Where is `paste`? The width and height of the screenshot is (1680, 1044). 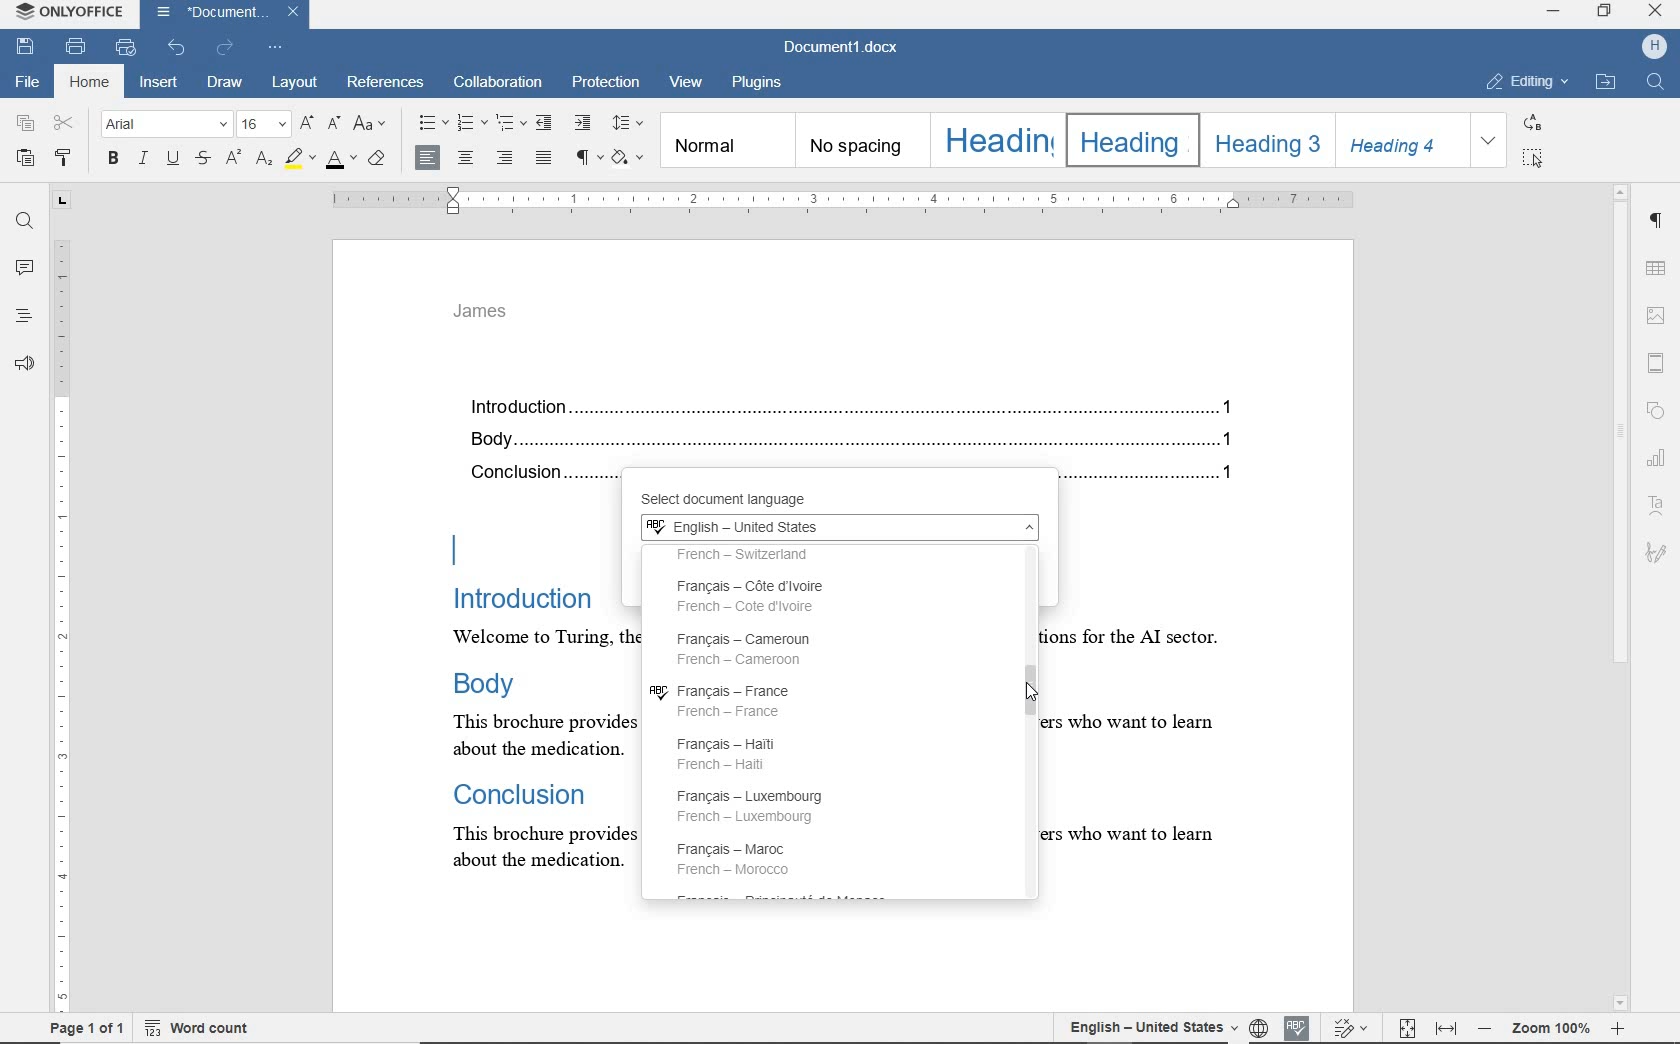
paste is located at coordinates (23, 157).